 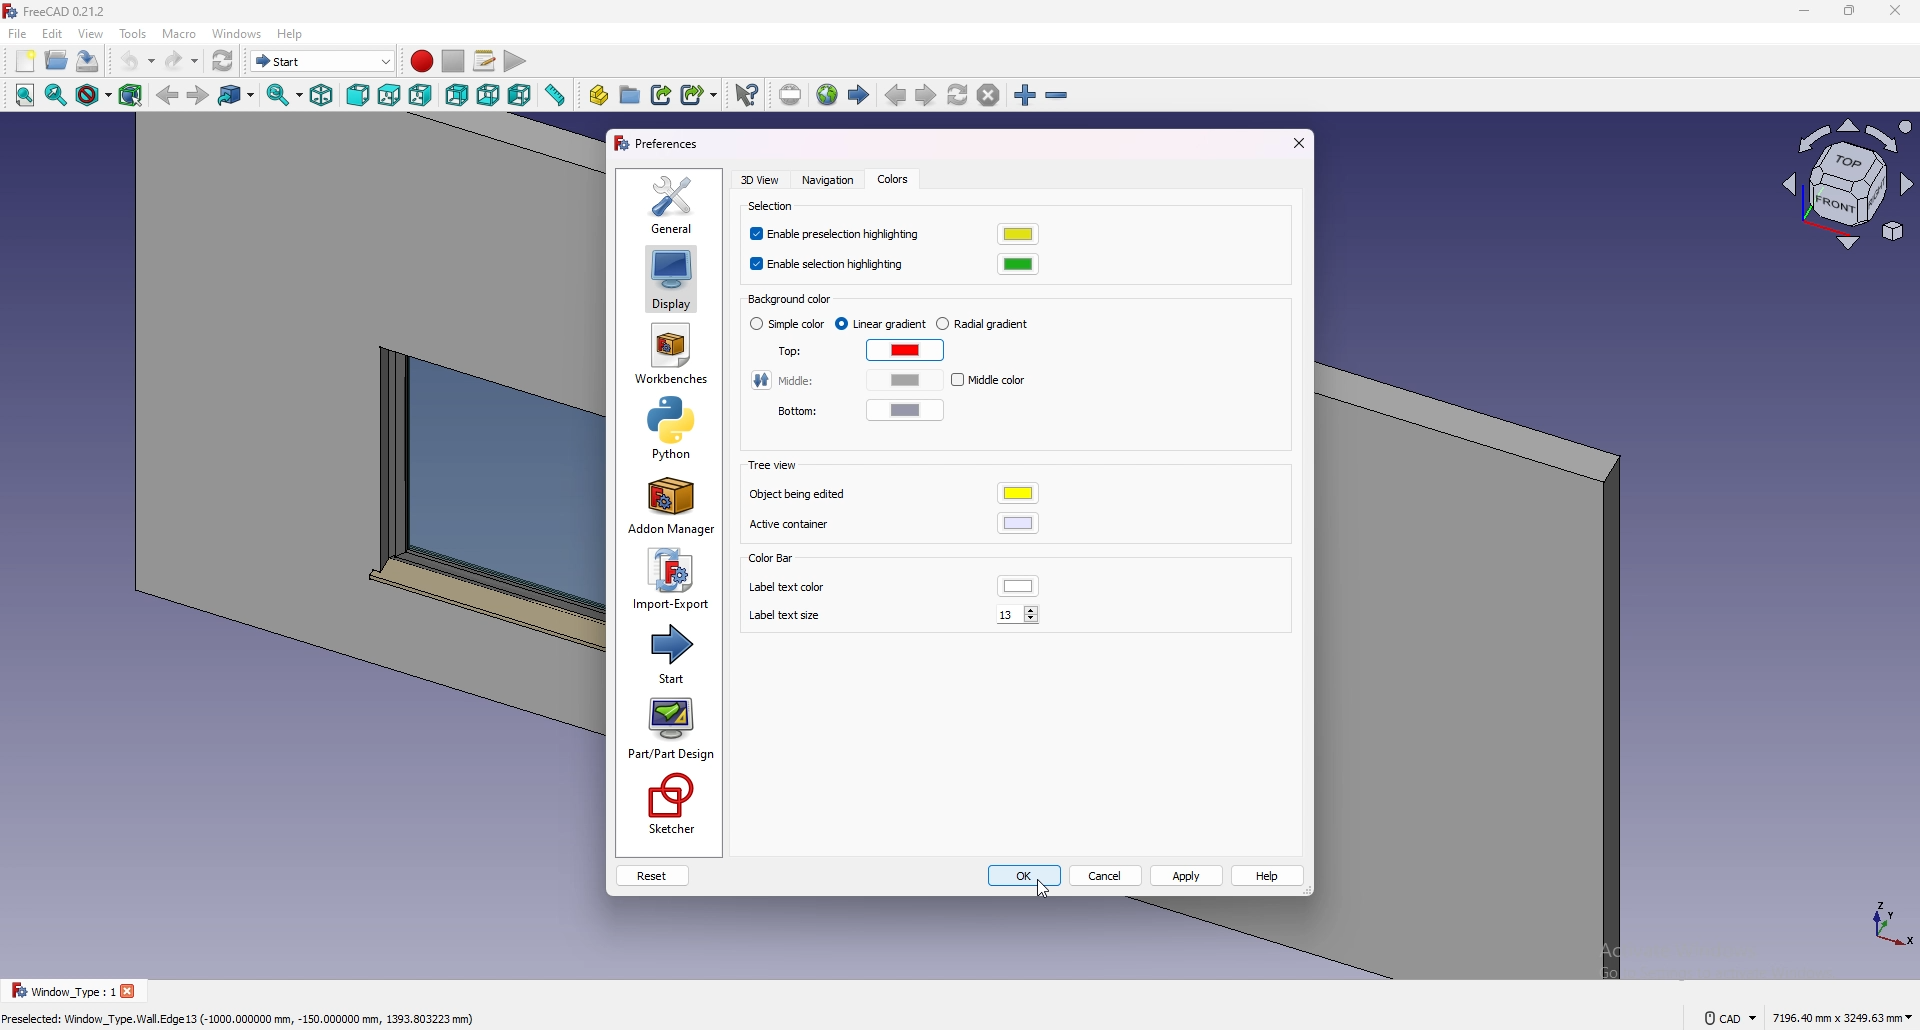 What do you see at coordinates (770, 466) in the screenshot?
I see `tree view` at bounding box center [770, 466].